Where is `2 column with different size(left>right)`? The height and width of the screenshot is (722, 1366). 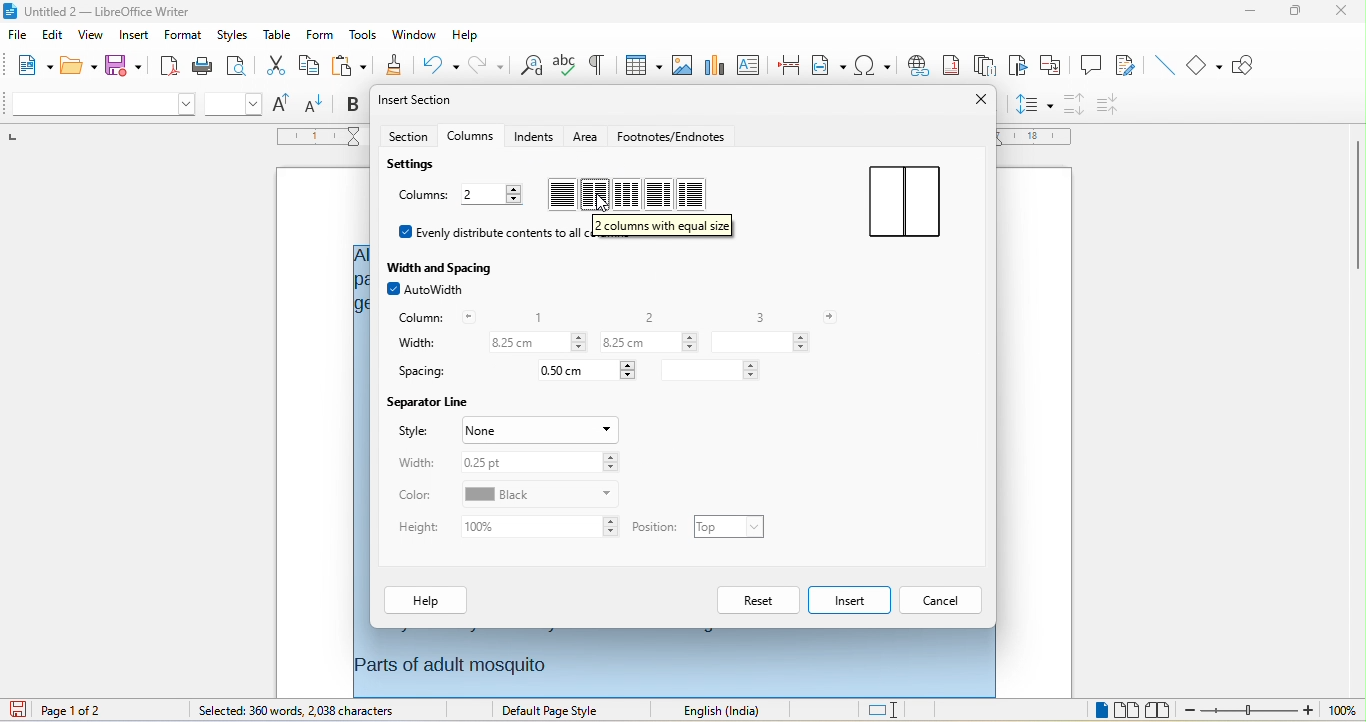 2 column with different size(left>right) is located at coordinates (660, 195).